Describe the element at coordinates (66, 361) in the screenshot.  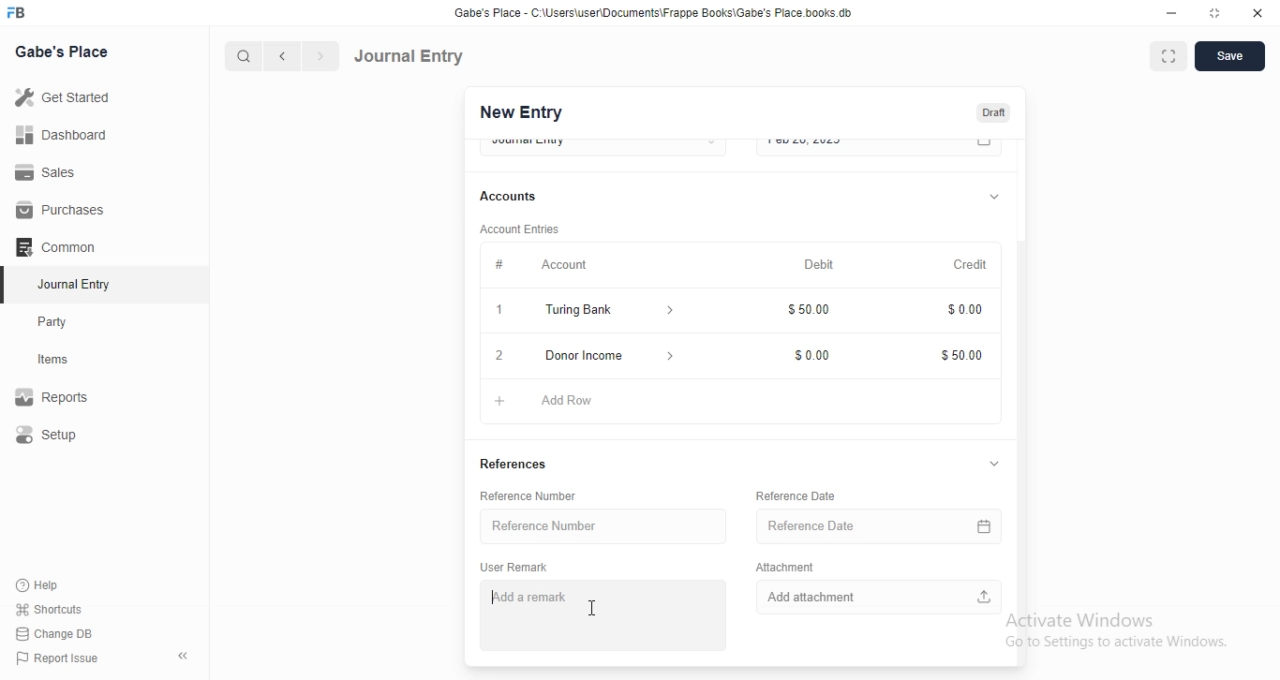
I see `items` at that location.